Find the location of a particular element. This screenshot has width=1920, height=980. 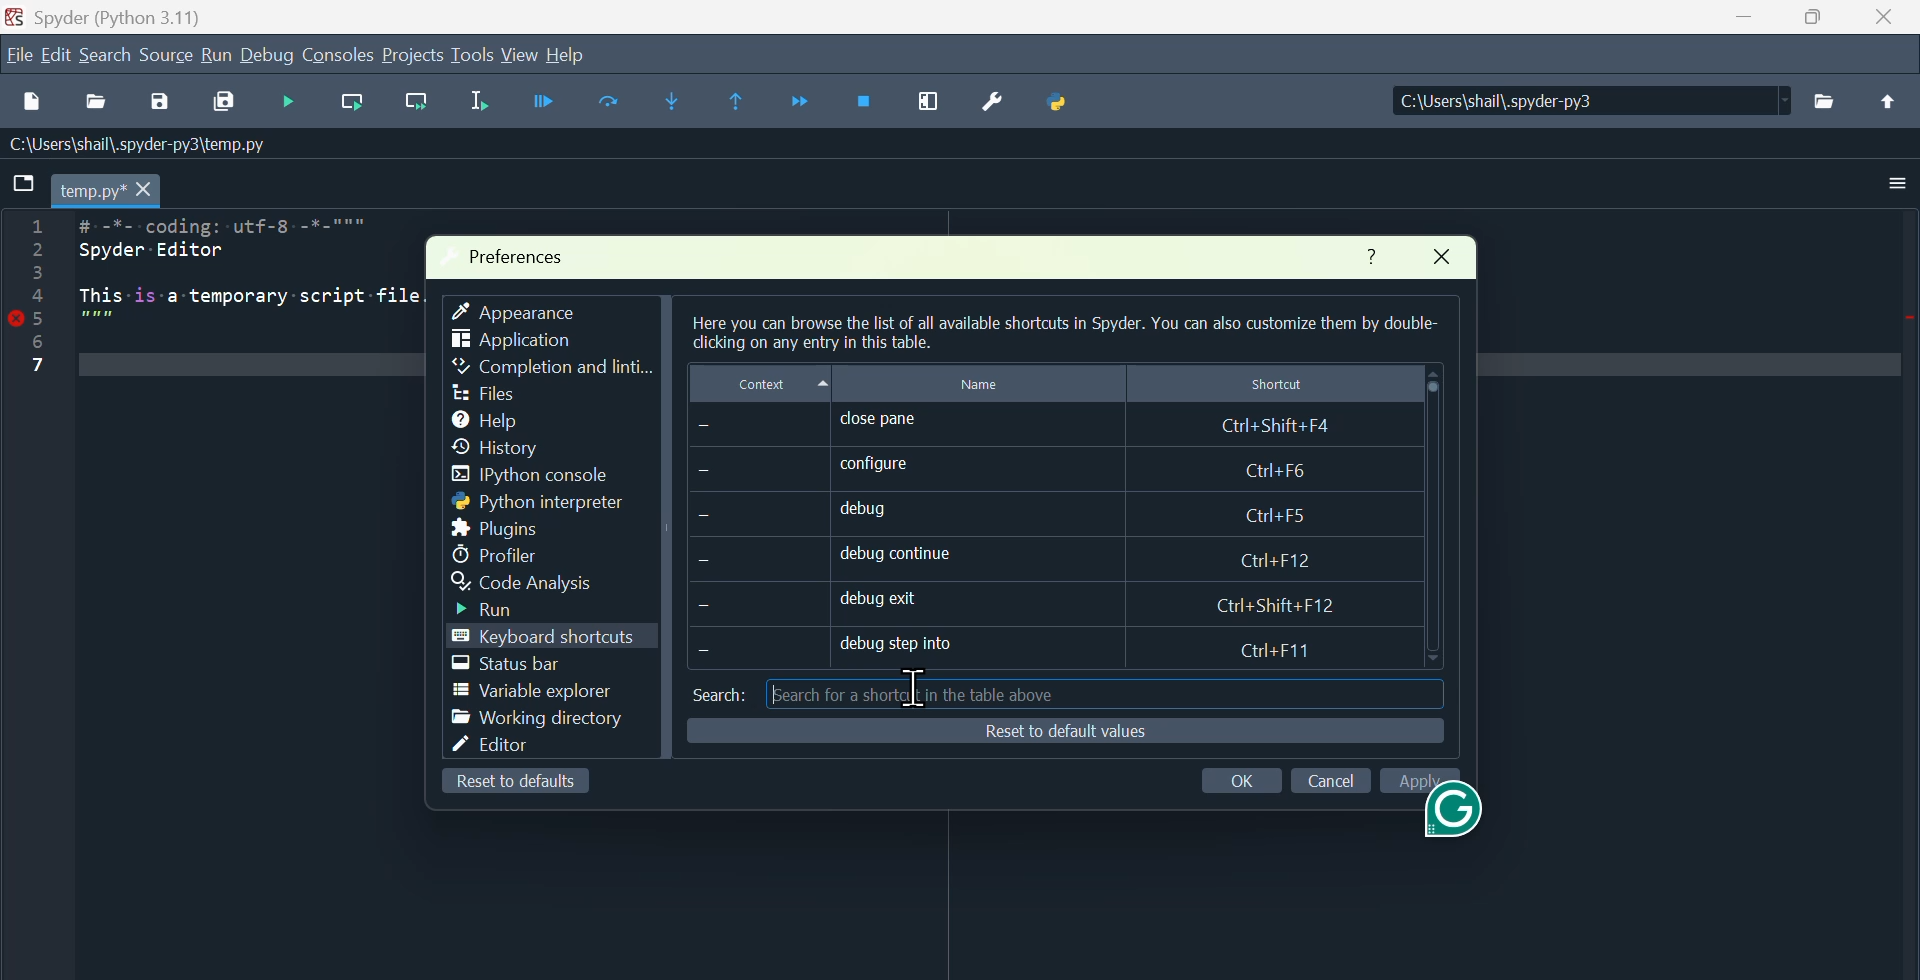

Step in to function is located at coordinates (686, 101).